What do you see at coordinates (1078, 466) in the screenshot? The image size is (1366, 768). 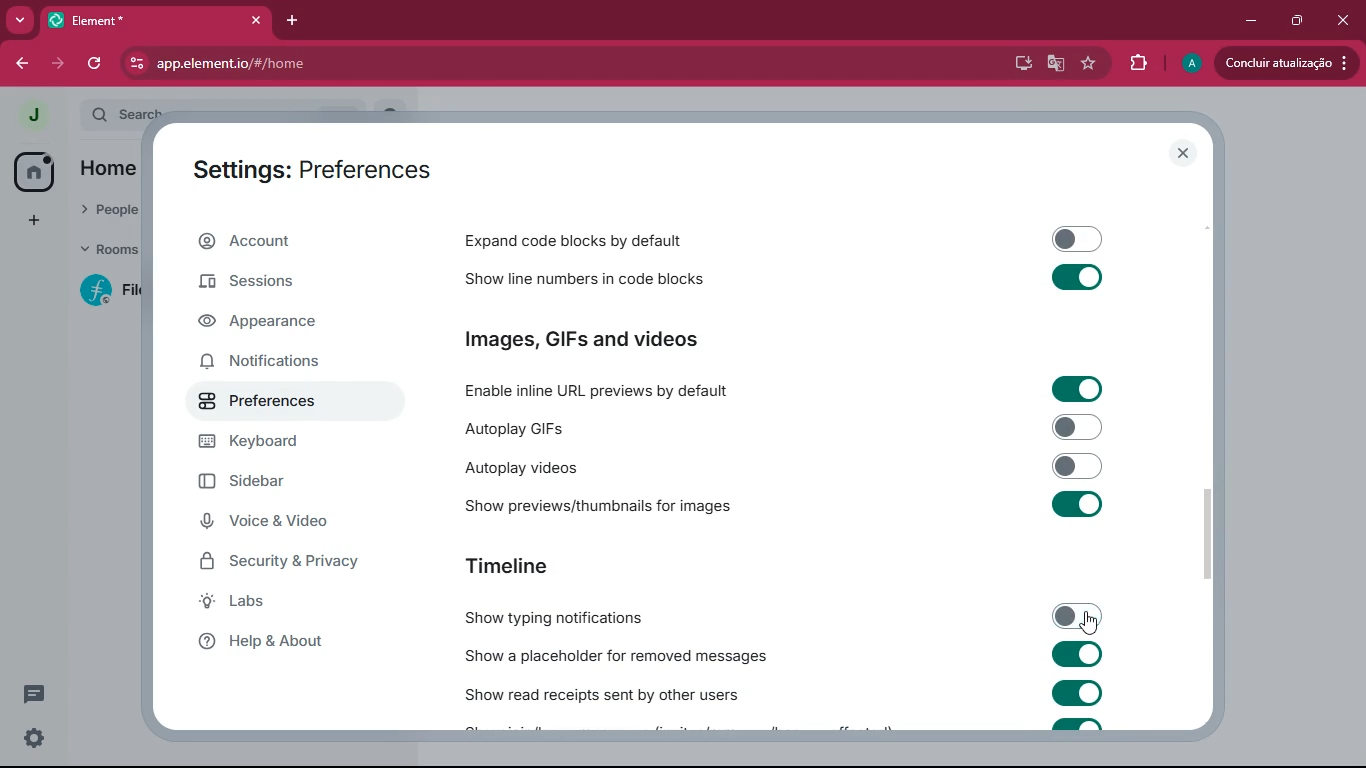 I see `toggle on/off` at bounding box center [1078, 466].